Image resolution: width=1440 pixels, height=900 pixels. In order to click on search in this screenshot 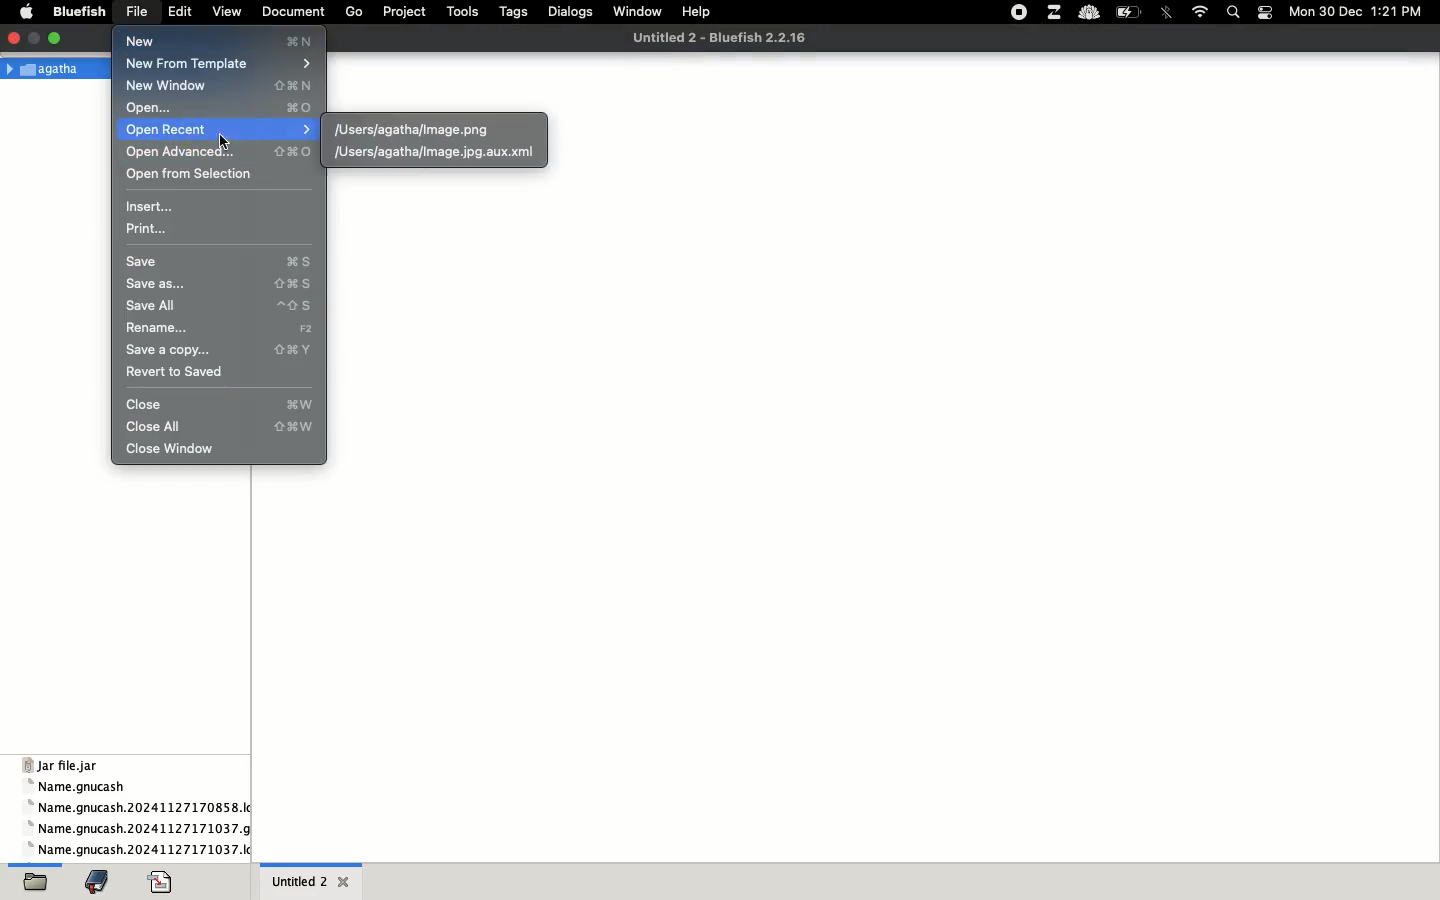, I will do `click(1233, 12)`.